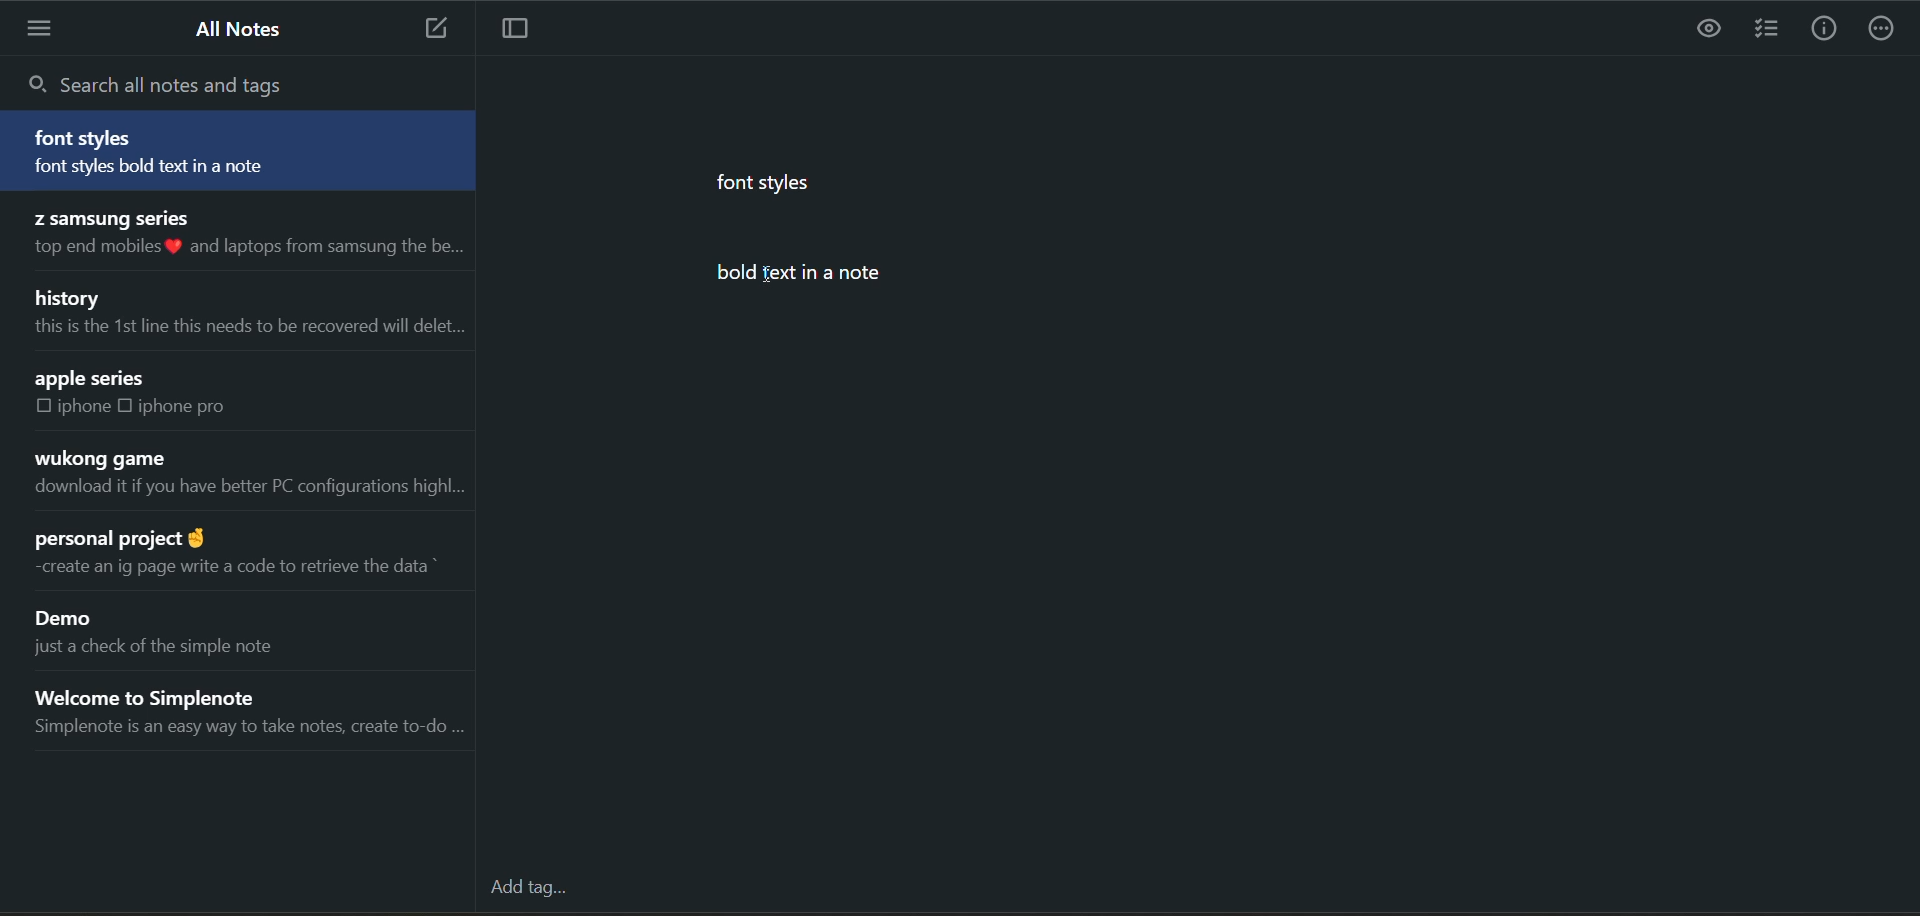 The width and height of the screenshot is (1920, 916). I want to click on add tag, so click(543, 889).